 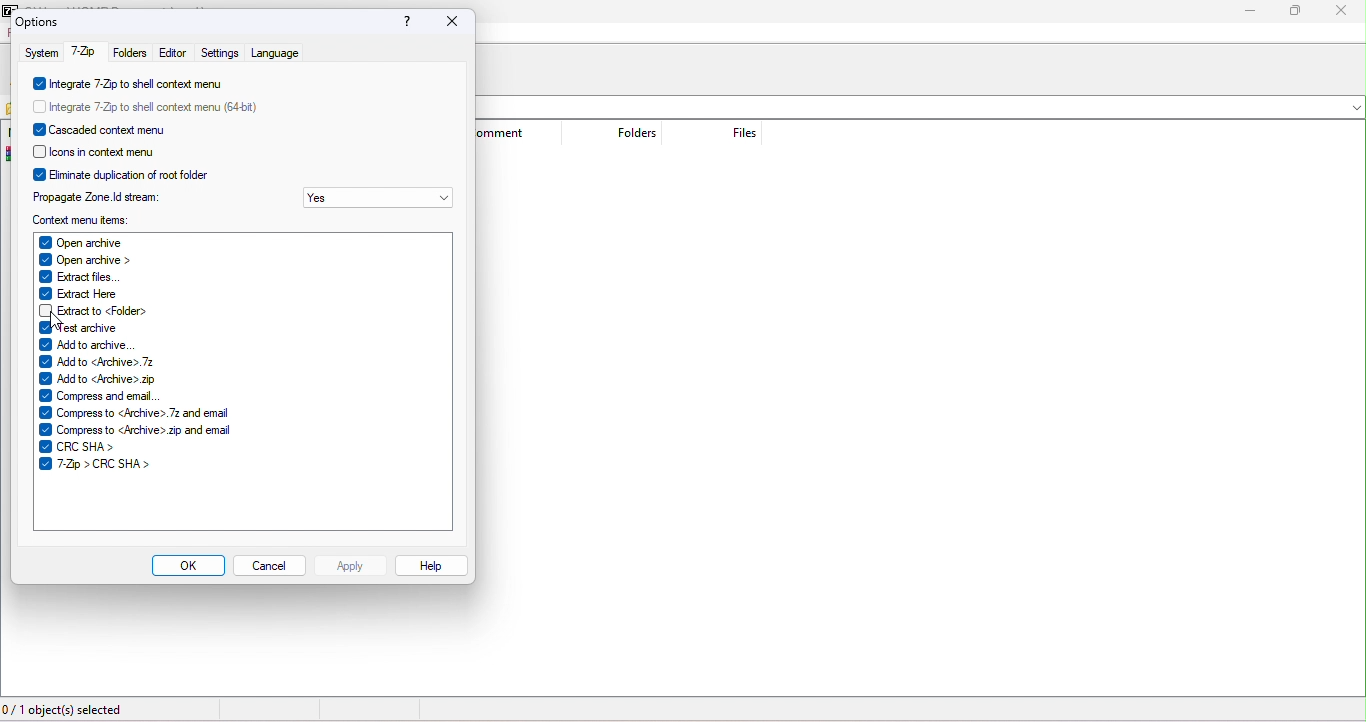 I want to click on drop down, so click(x=1351, y=107).